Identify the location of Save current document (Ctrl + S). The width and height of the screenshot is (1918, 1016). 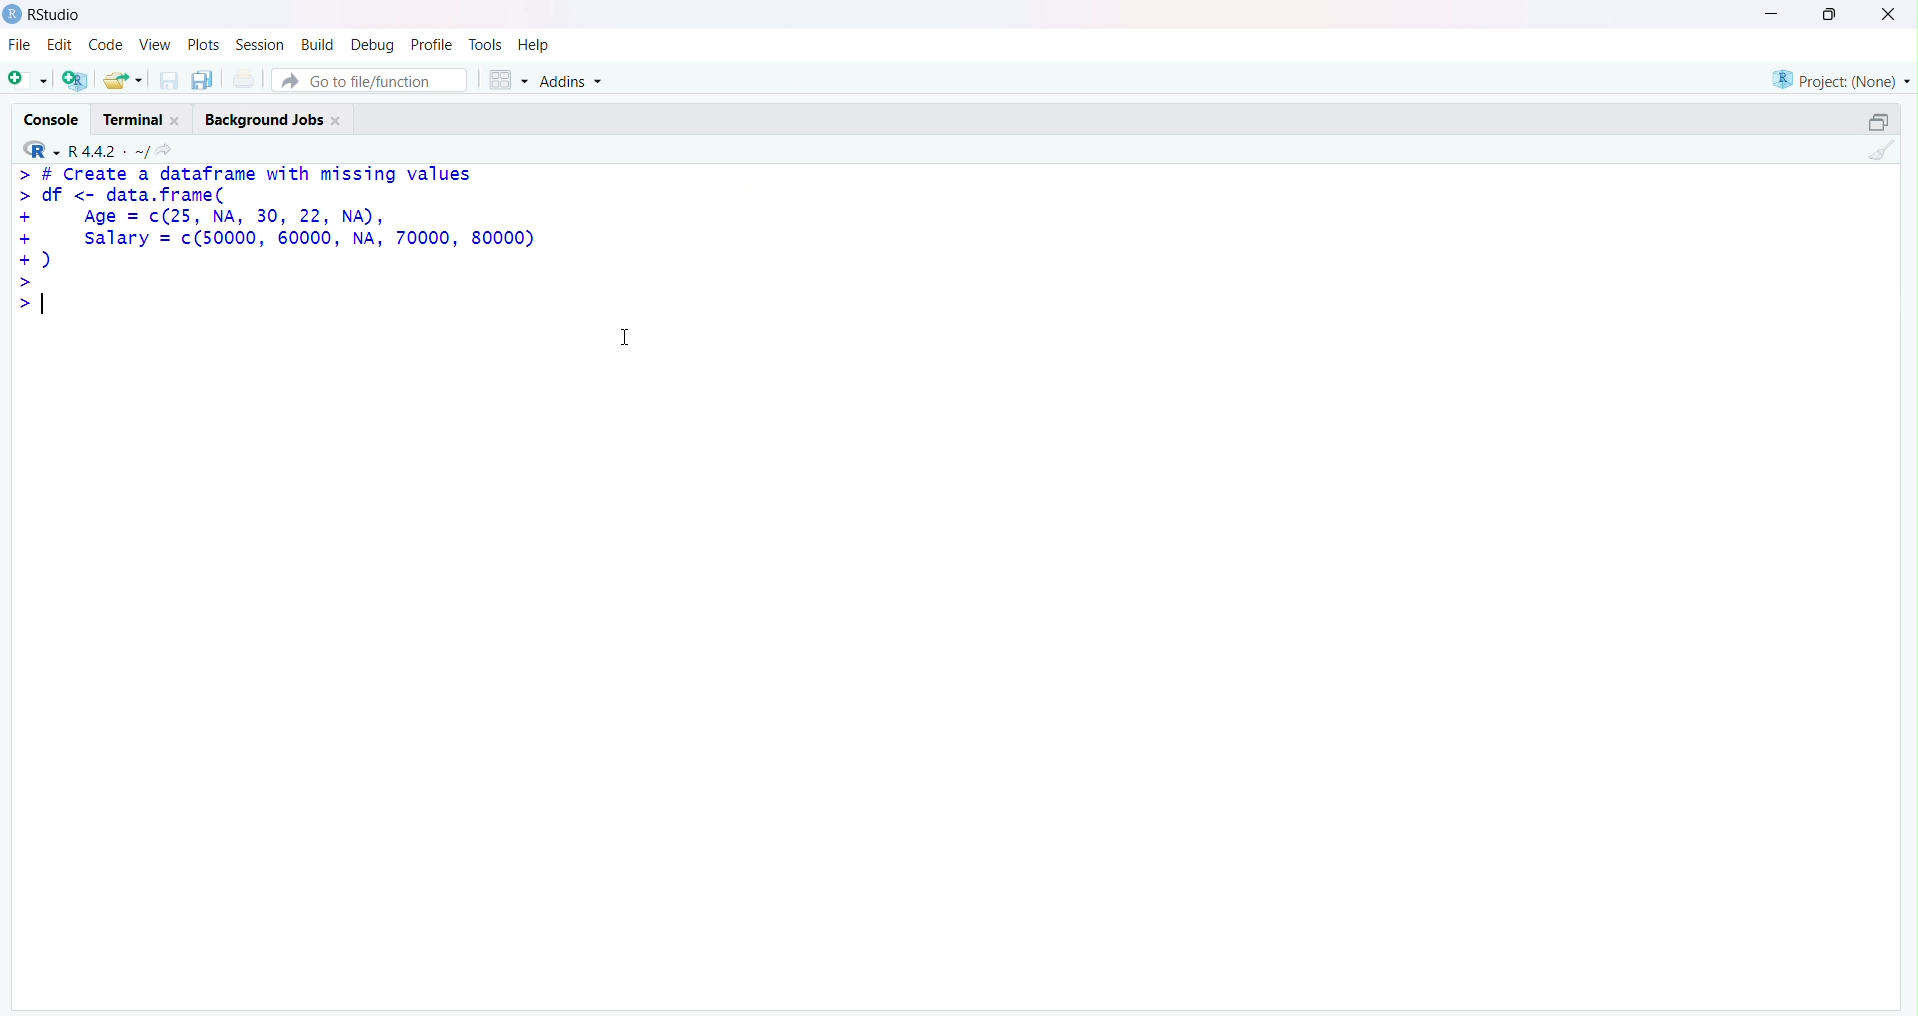
(167, 79).